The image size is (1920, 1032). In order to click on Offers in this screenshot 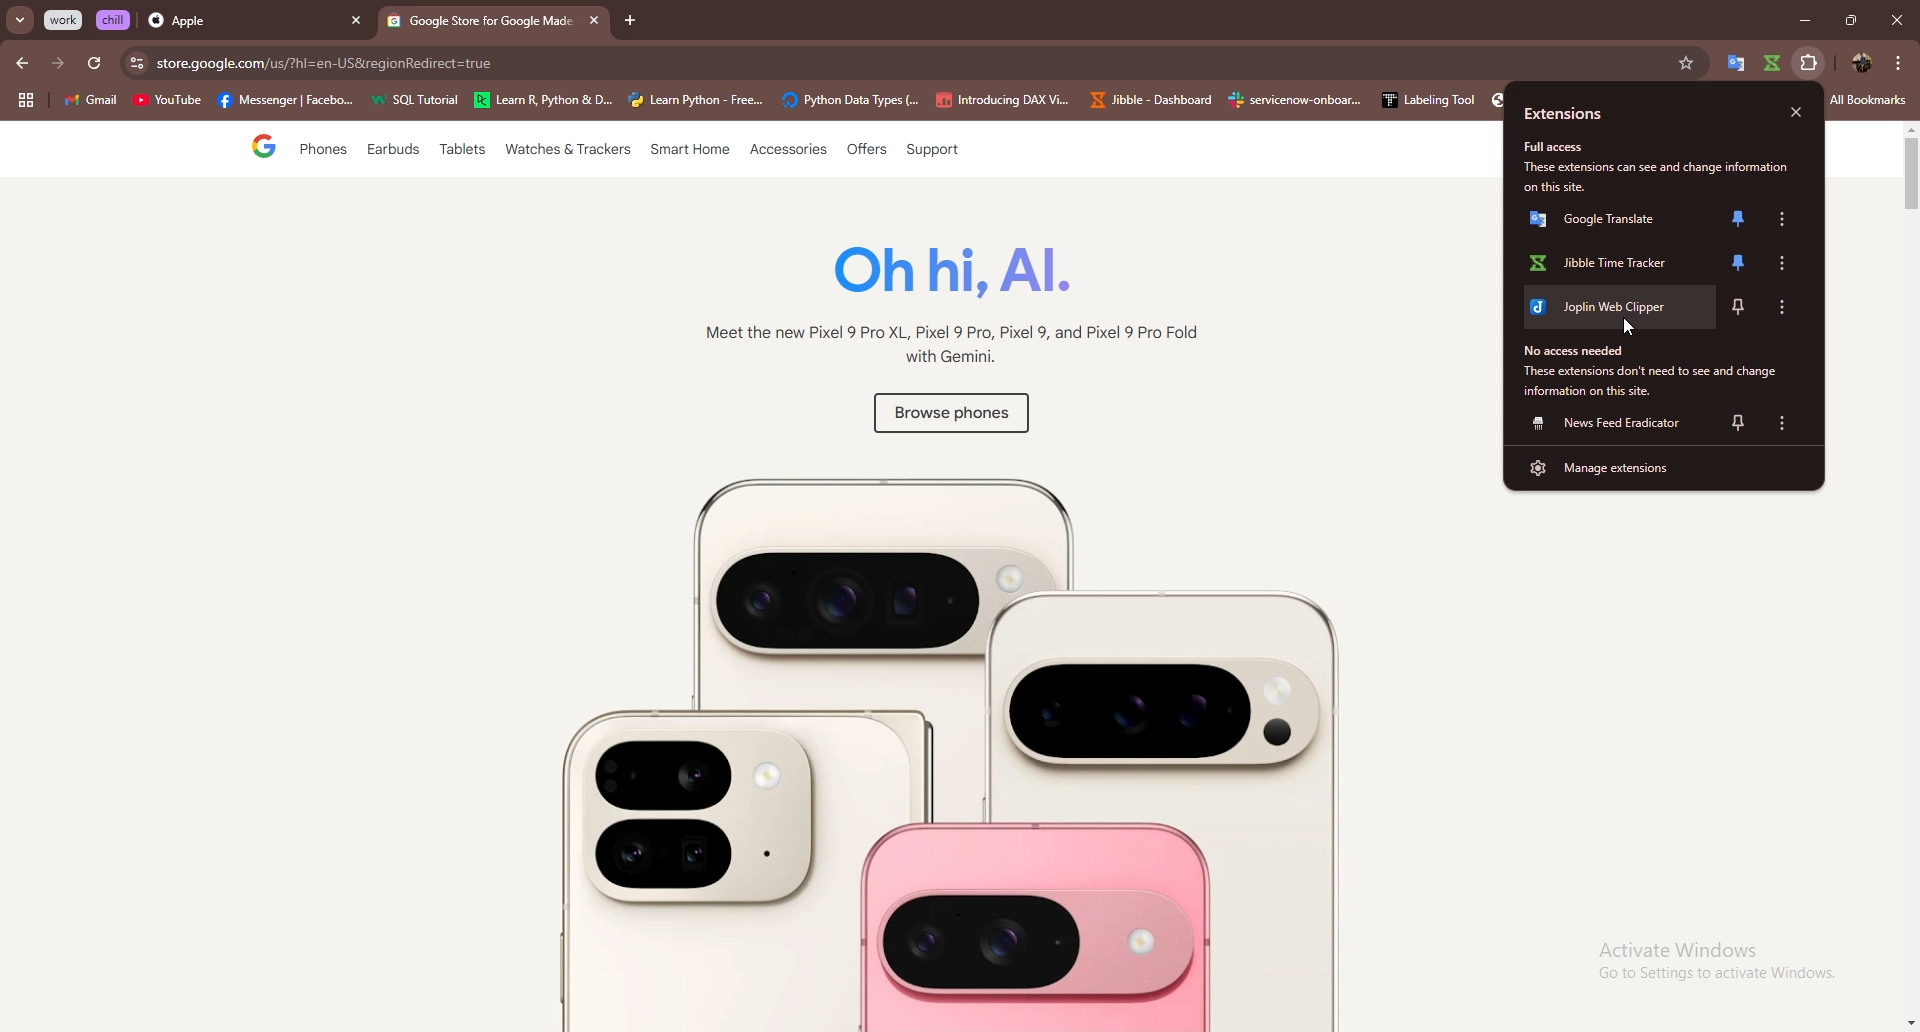, I will do `click(865, 150)`.